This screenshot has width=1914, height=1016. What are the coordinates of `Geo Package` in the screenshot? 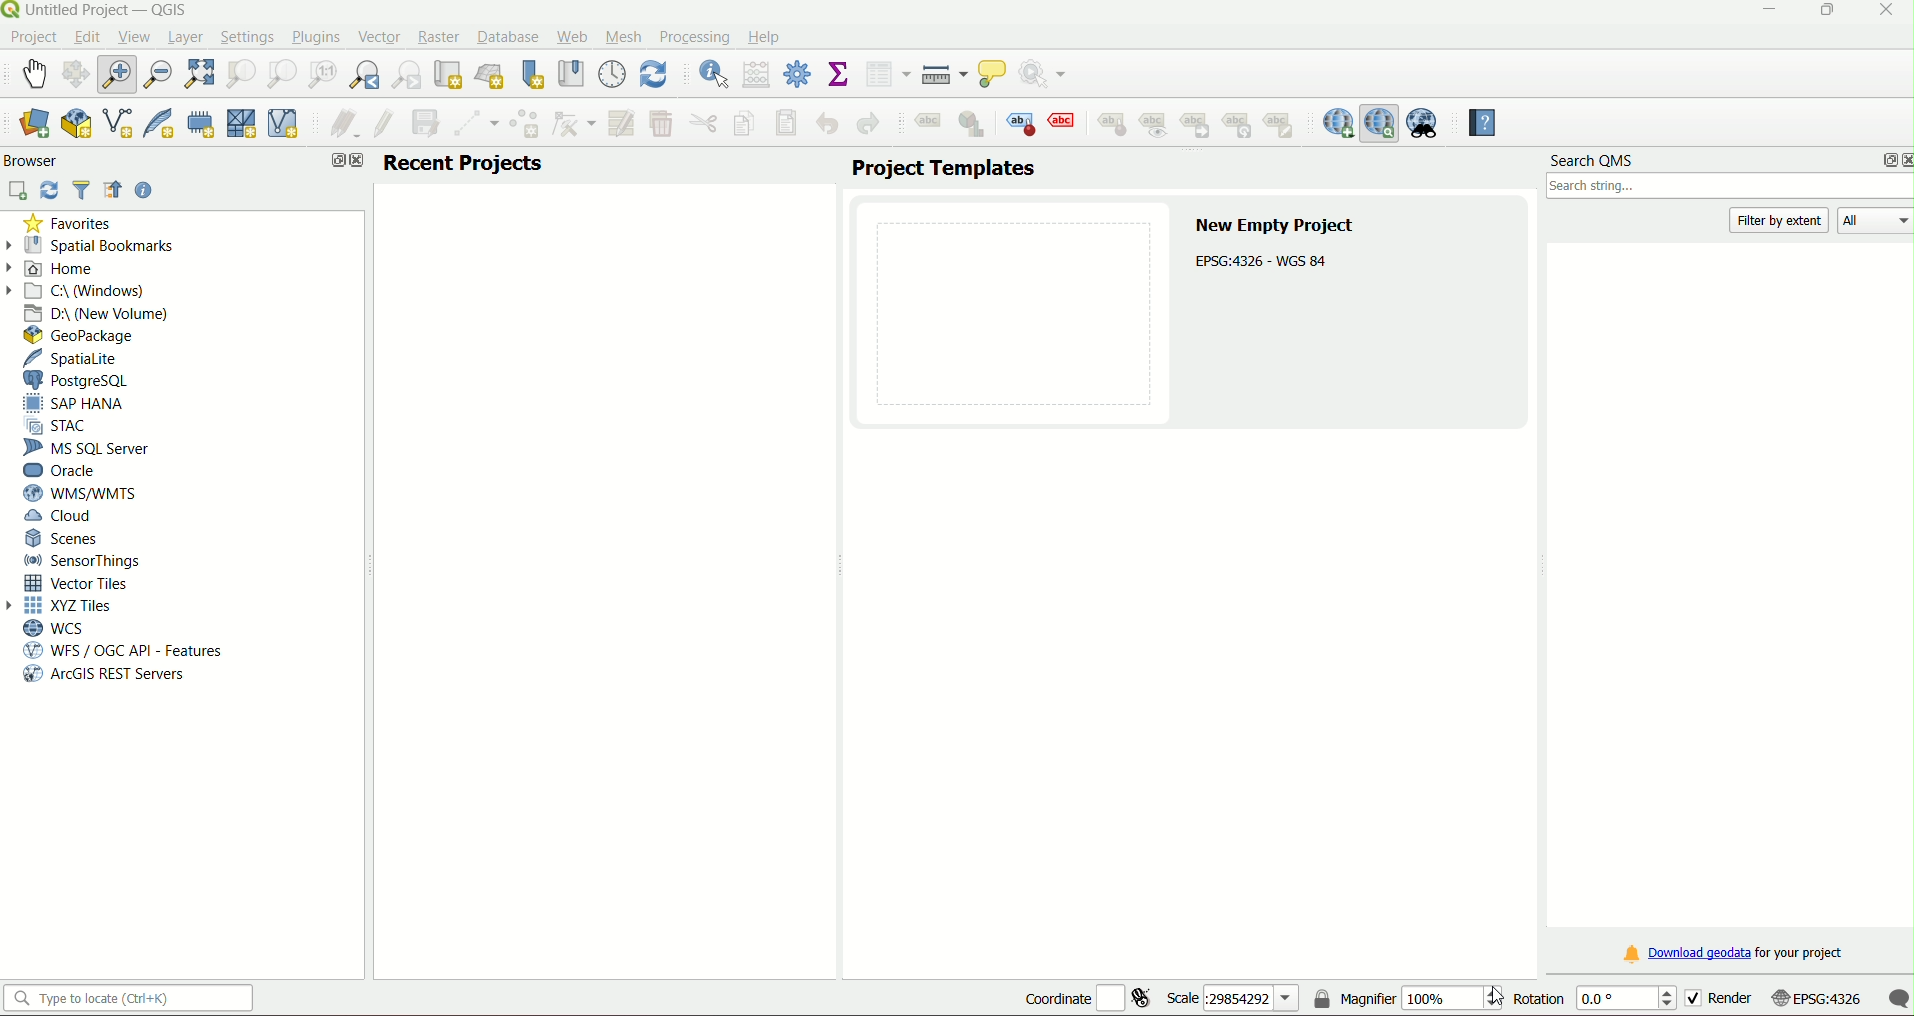 It's located at (88, 335).